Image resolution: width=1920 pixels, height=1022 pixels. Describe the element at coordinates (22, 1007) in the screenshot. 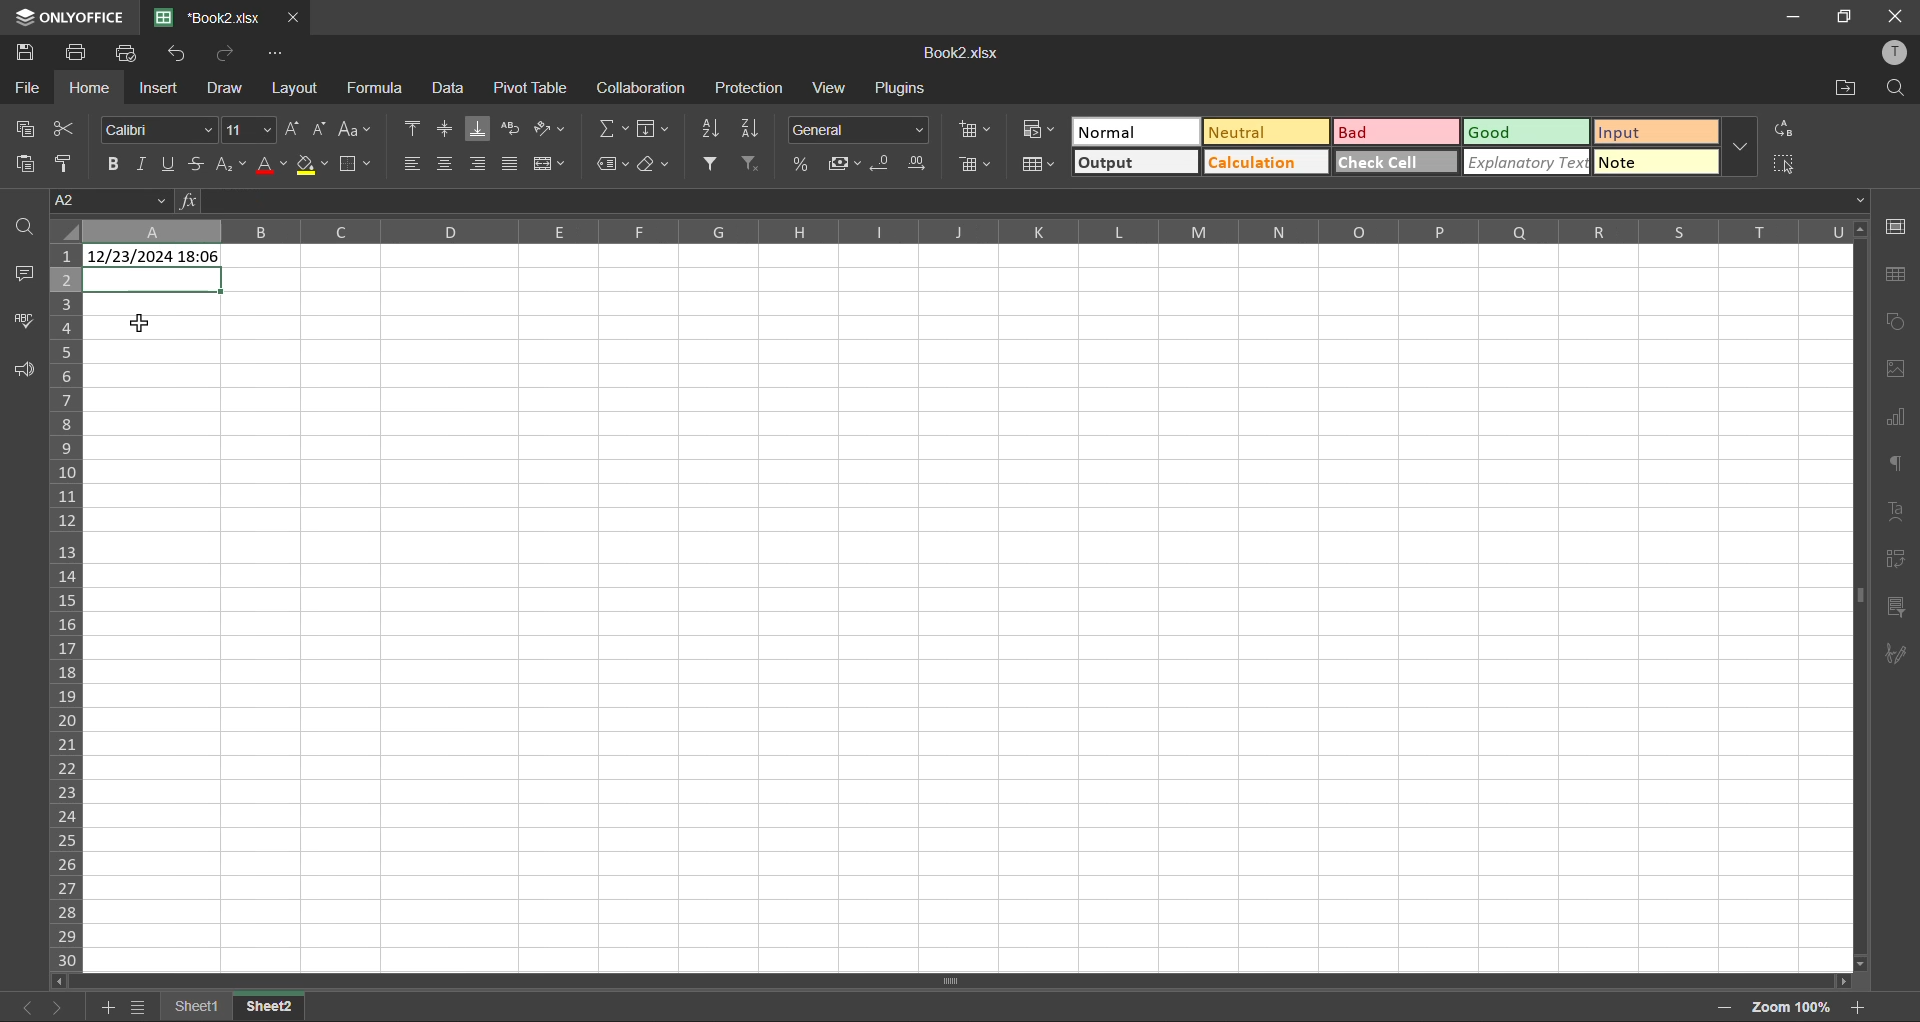

I see `previous` at that location.